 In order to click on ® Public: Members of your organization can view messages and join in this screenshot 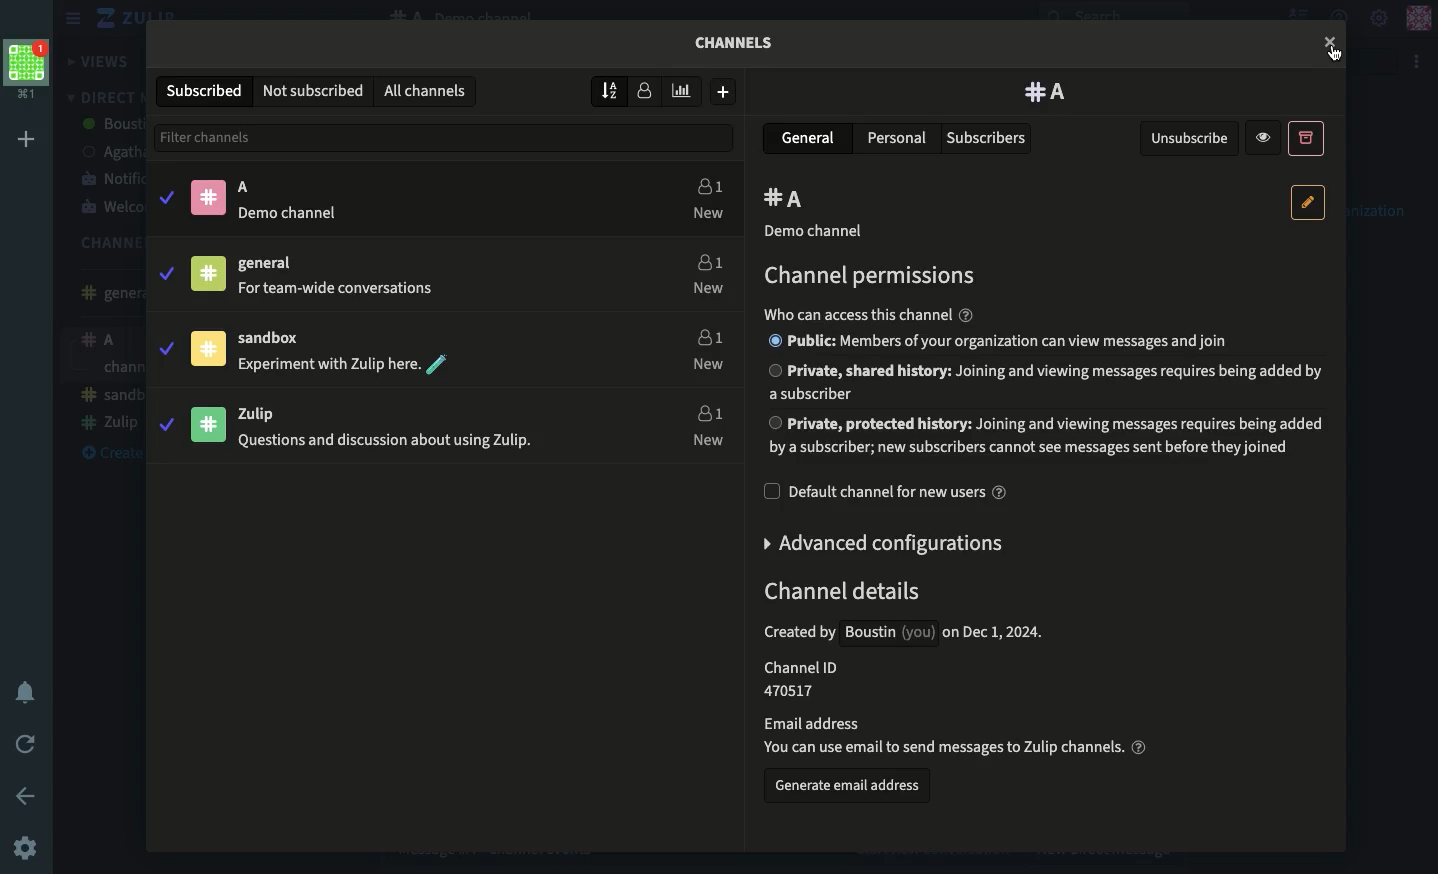, I will do `click(998, 341)`.